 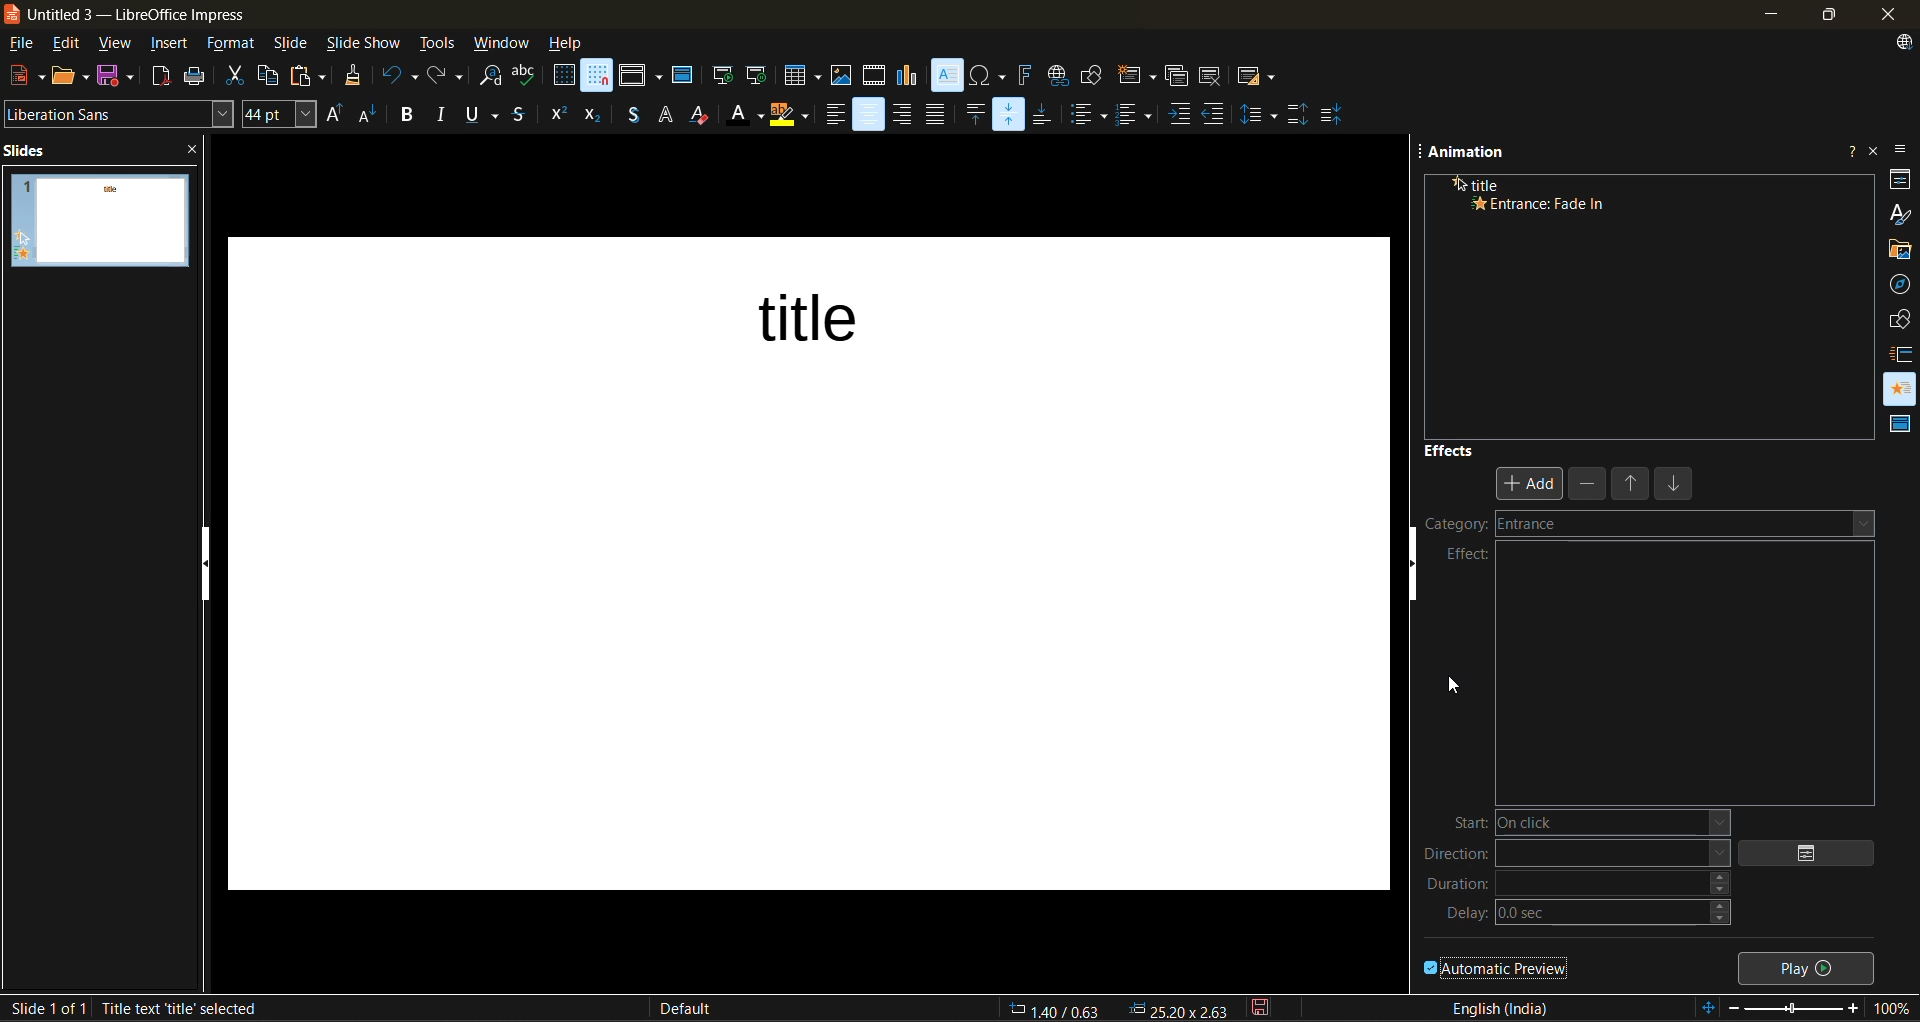 I want to click on superscript, so click(x=557, y=112).